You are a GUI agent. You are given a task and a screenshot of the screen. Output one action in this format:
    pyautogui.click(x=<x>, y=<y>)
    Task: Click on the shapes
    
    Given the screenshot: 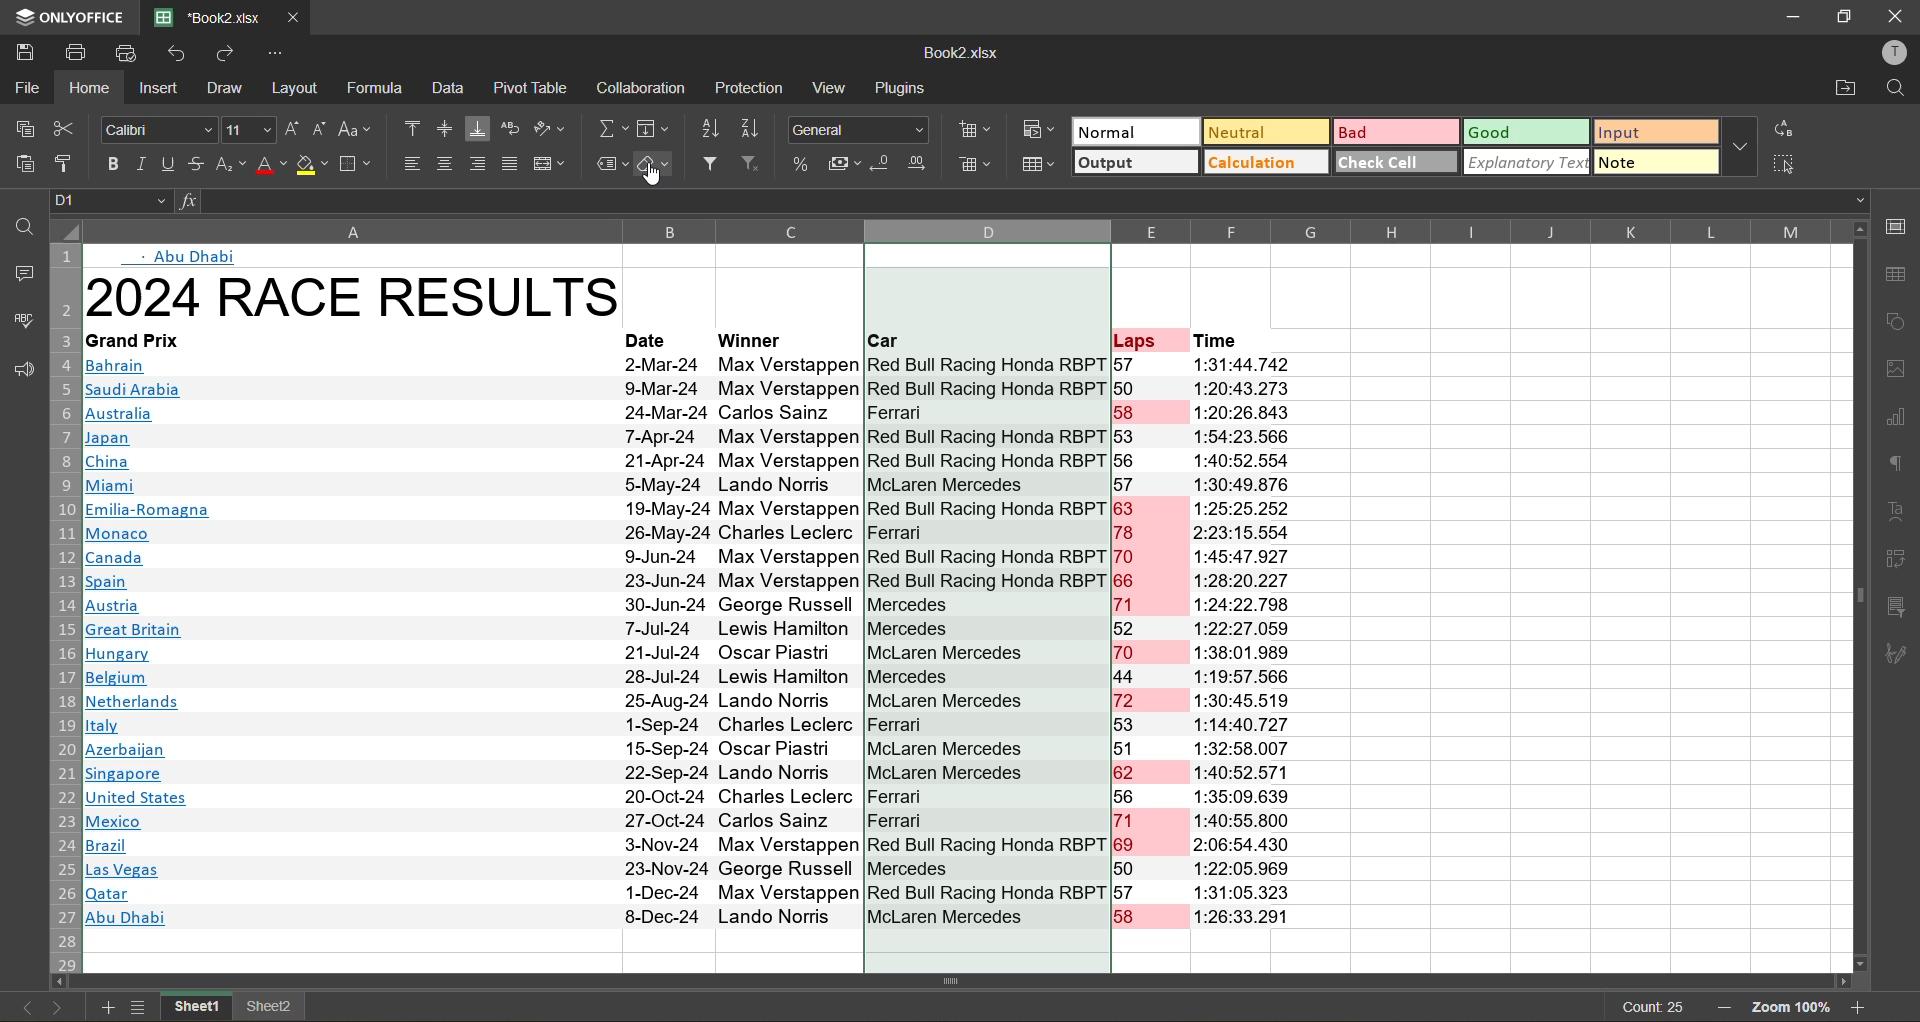 What is the action you would take?
    pyautogui.click(x=1901, y=324)
    